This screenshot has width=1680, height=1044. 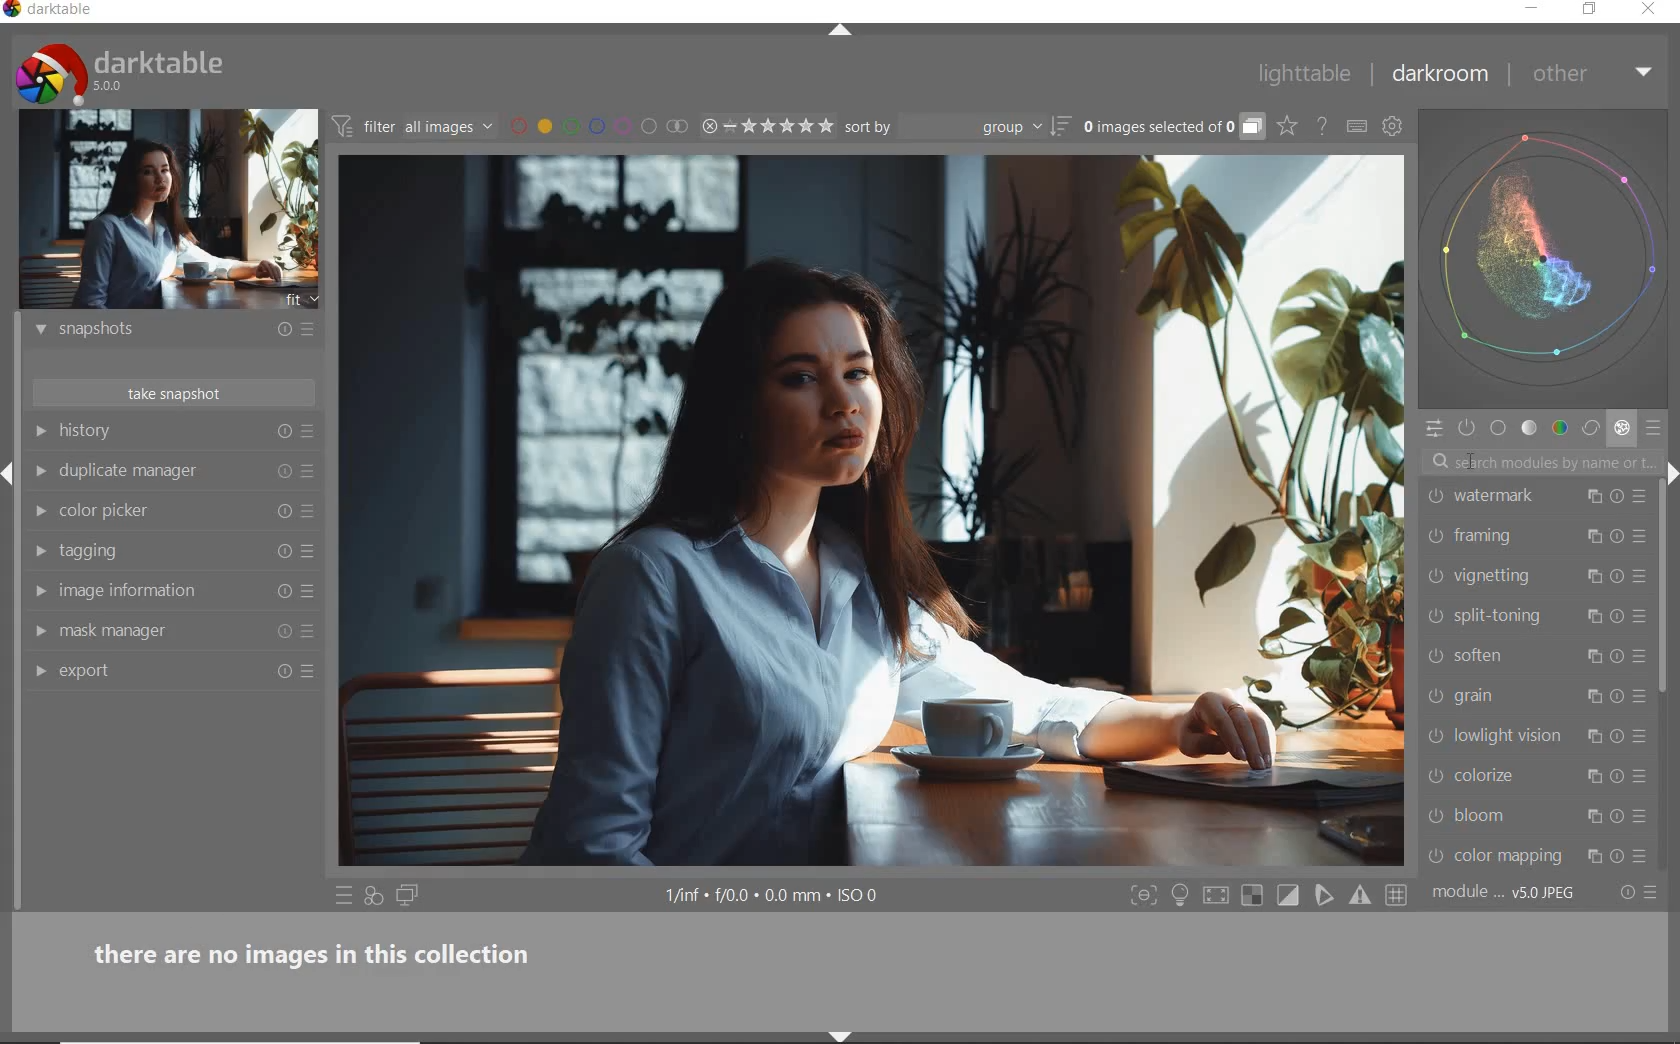 What do you see at coordinates (178, 395) in the screenshot?
I see `take snapshot` at bounding box center [178, 395].